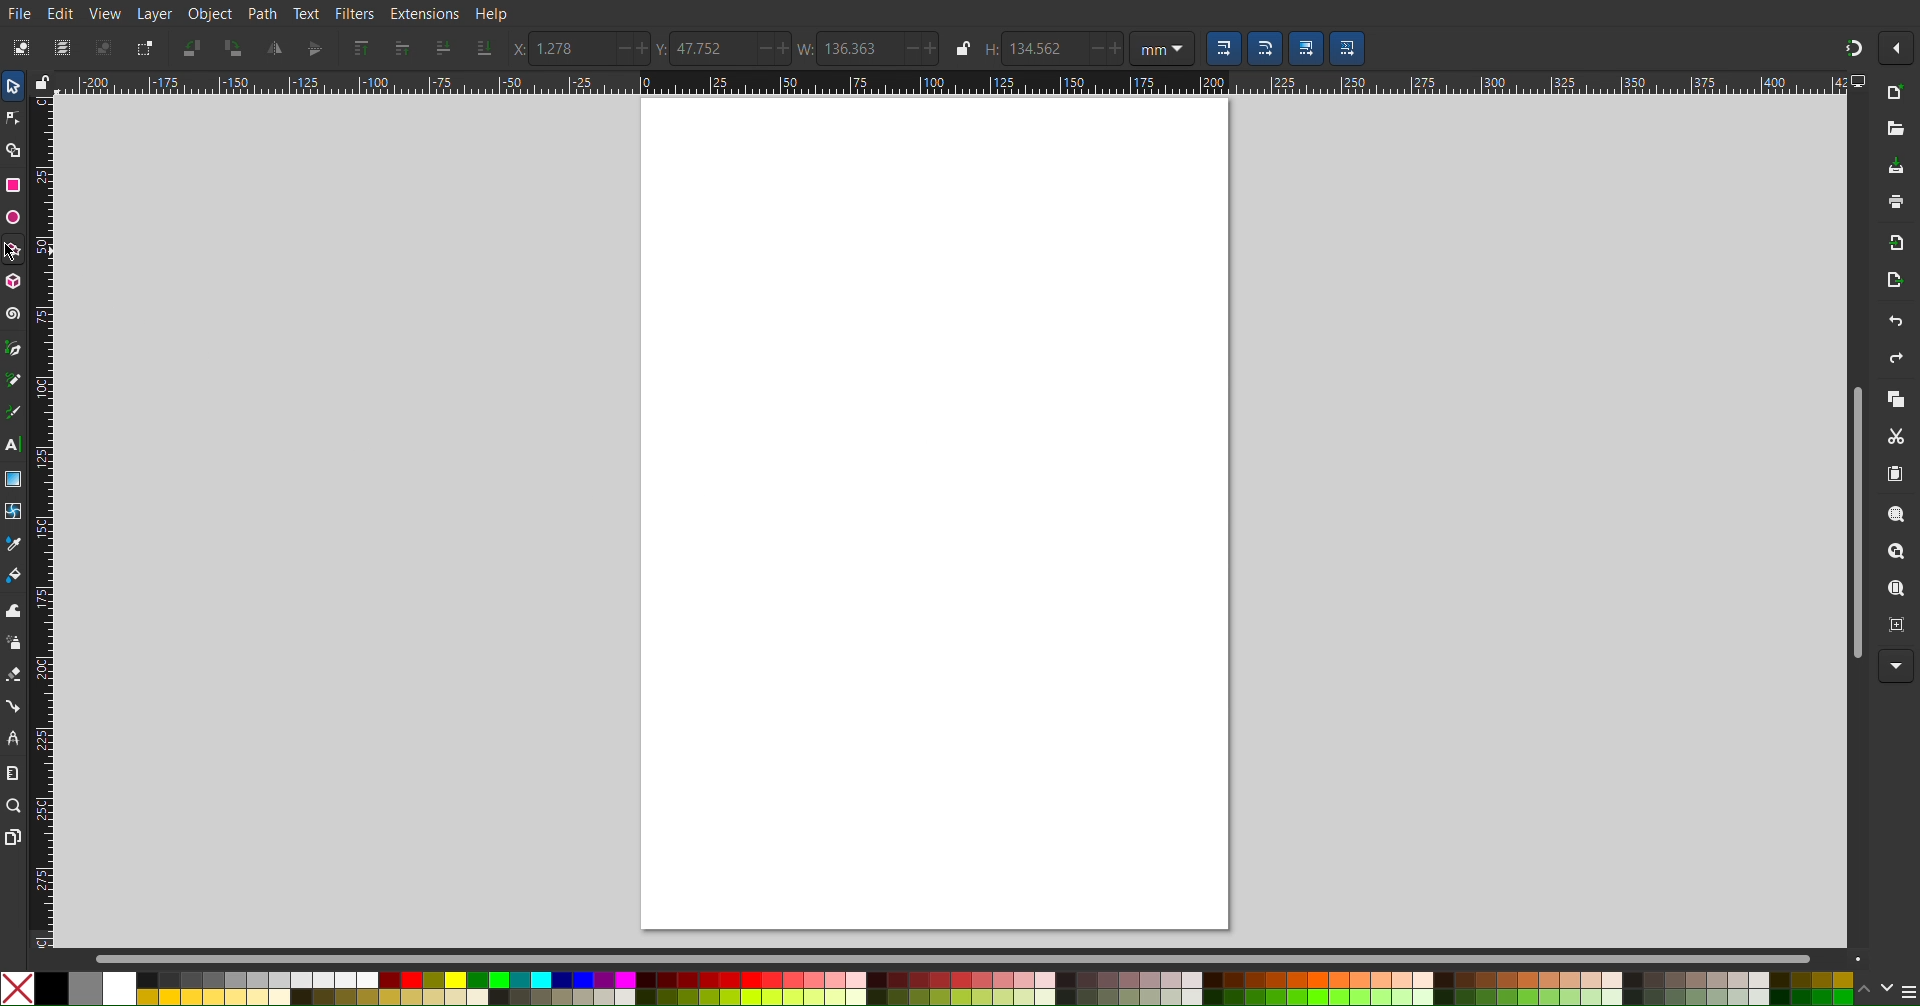 The height and width of the screenshot is (1006, 1920). Describe the element at coordinates (12, 216) in the screenshot. I see `Ellipse` at that location.